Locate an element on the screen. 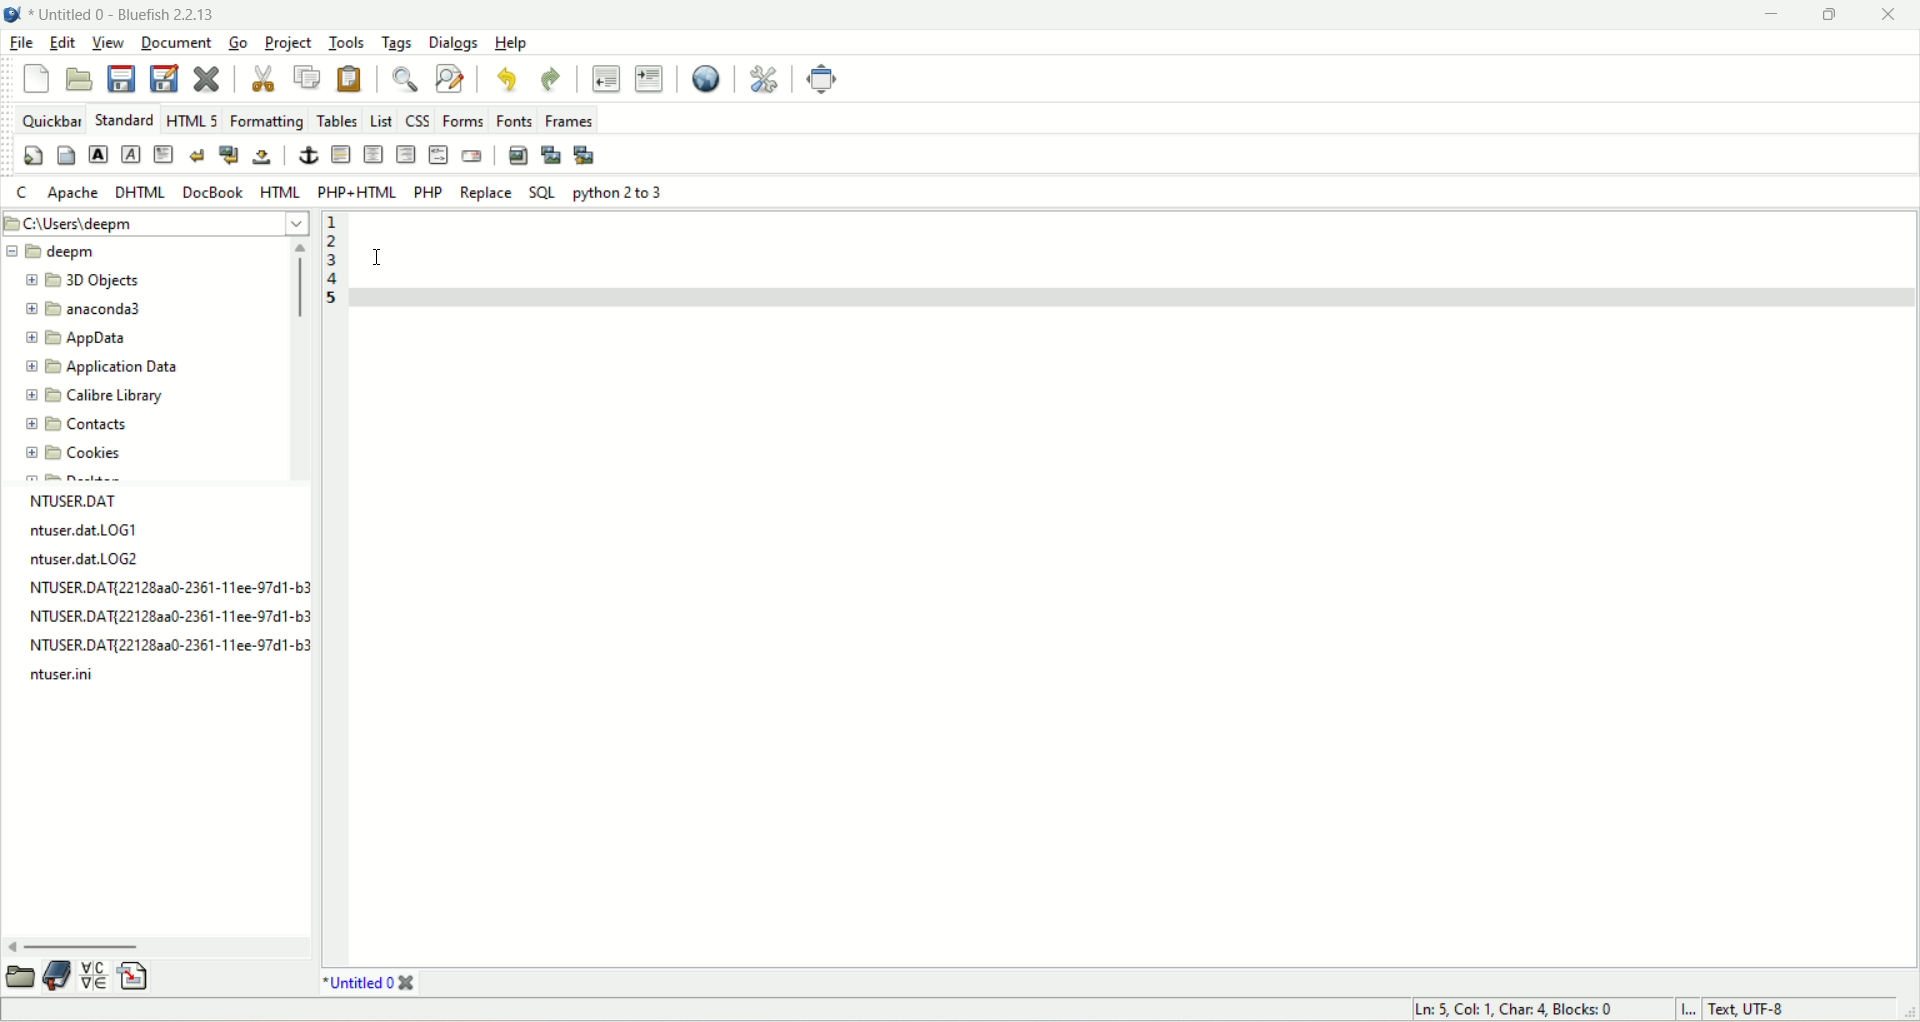  PHP is located at coordinates (424, 192).